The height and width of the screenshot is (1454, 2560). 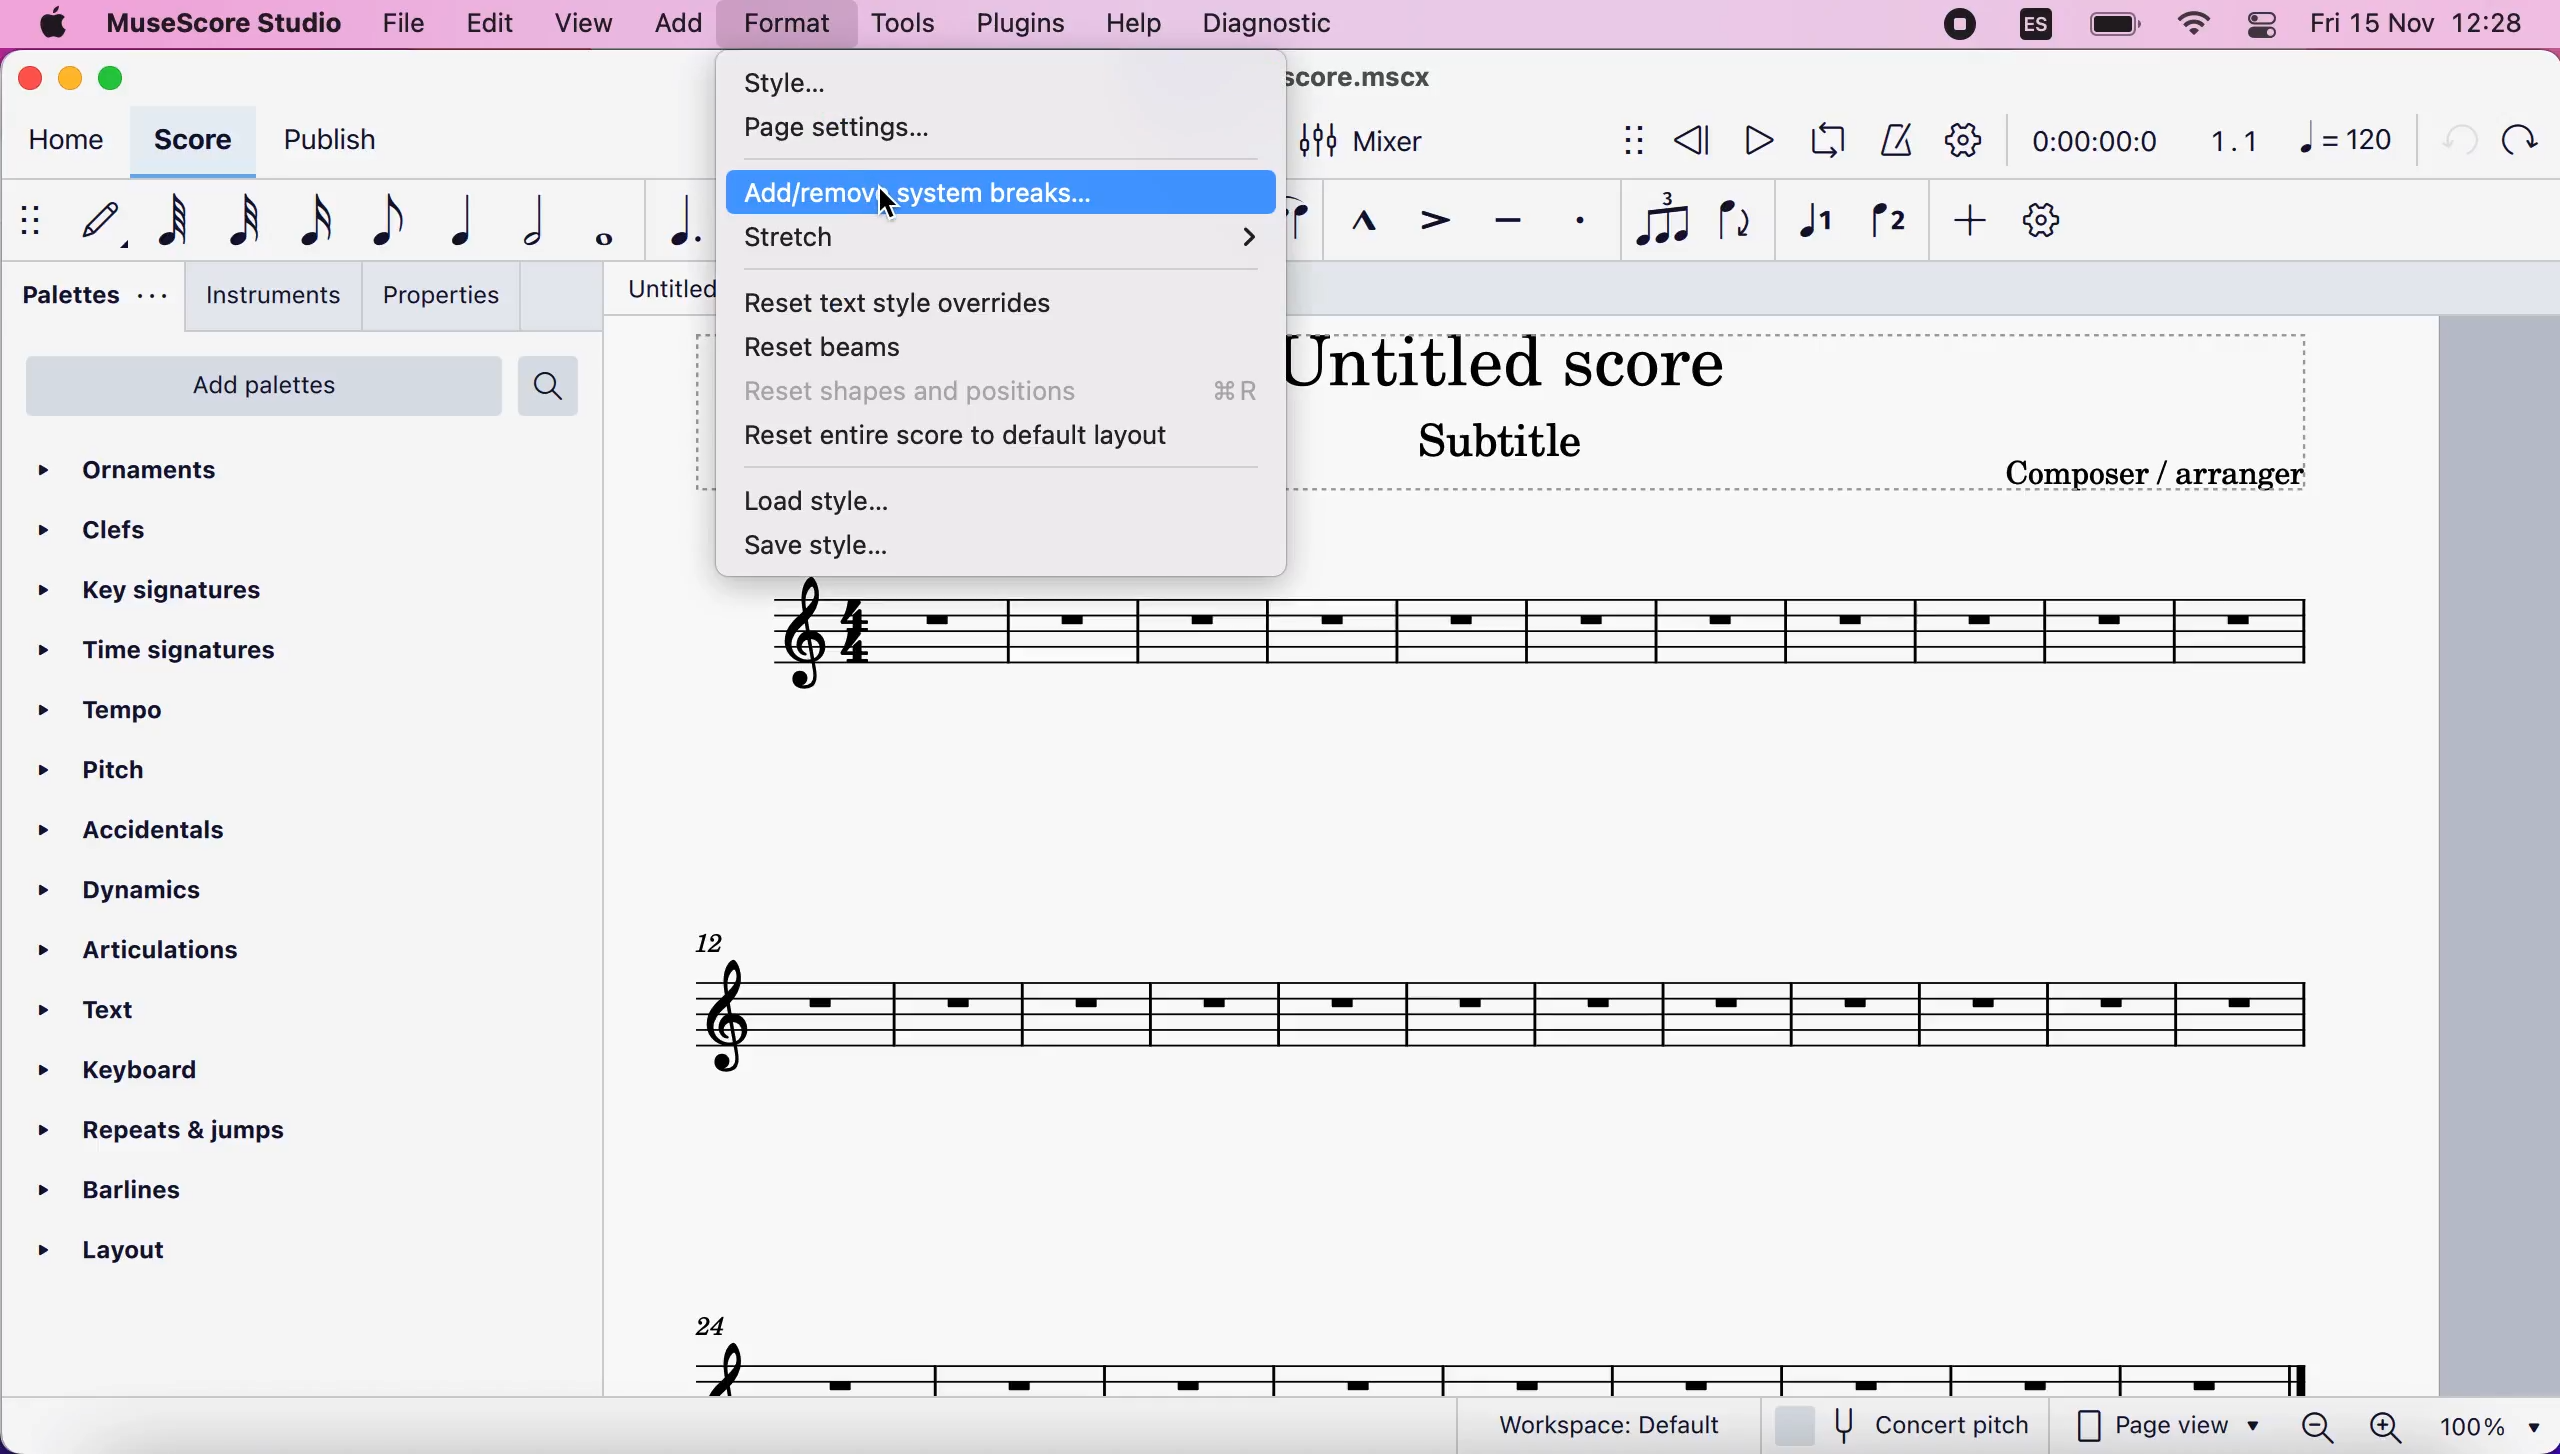 What do you see at coordinates (2384, 1427) in the screenshot?
I see `zoom in` at bounding box center [2384, 1427].